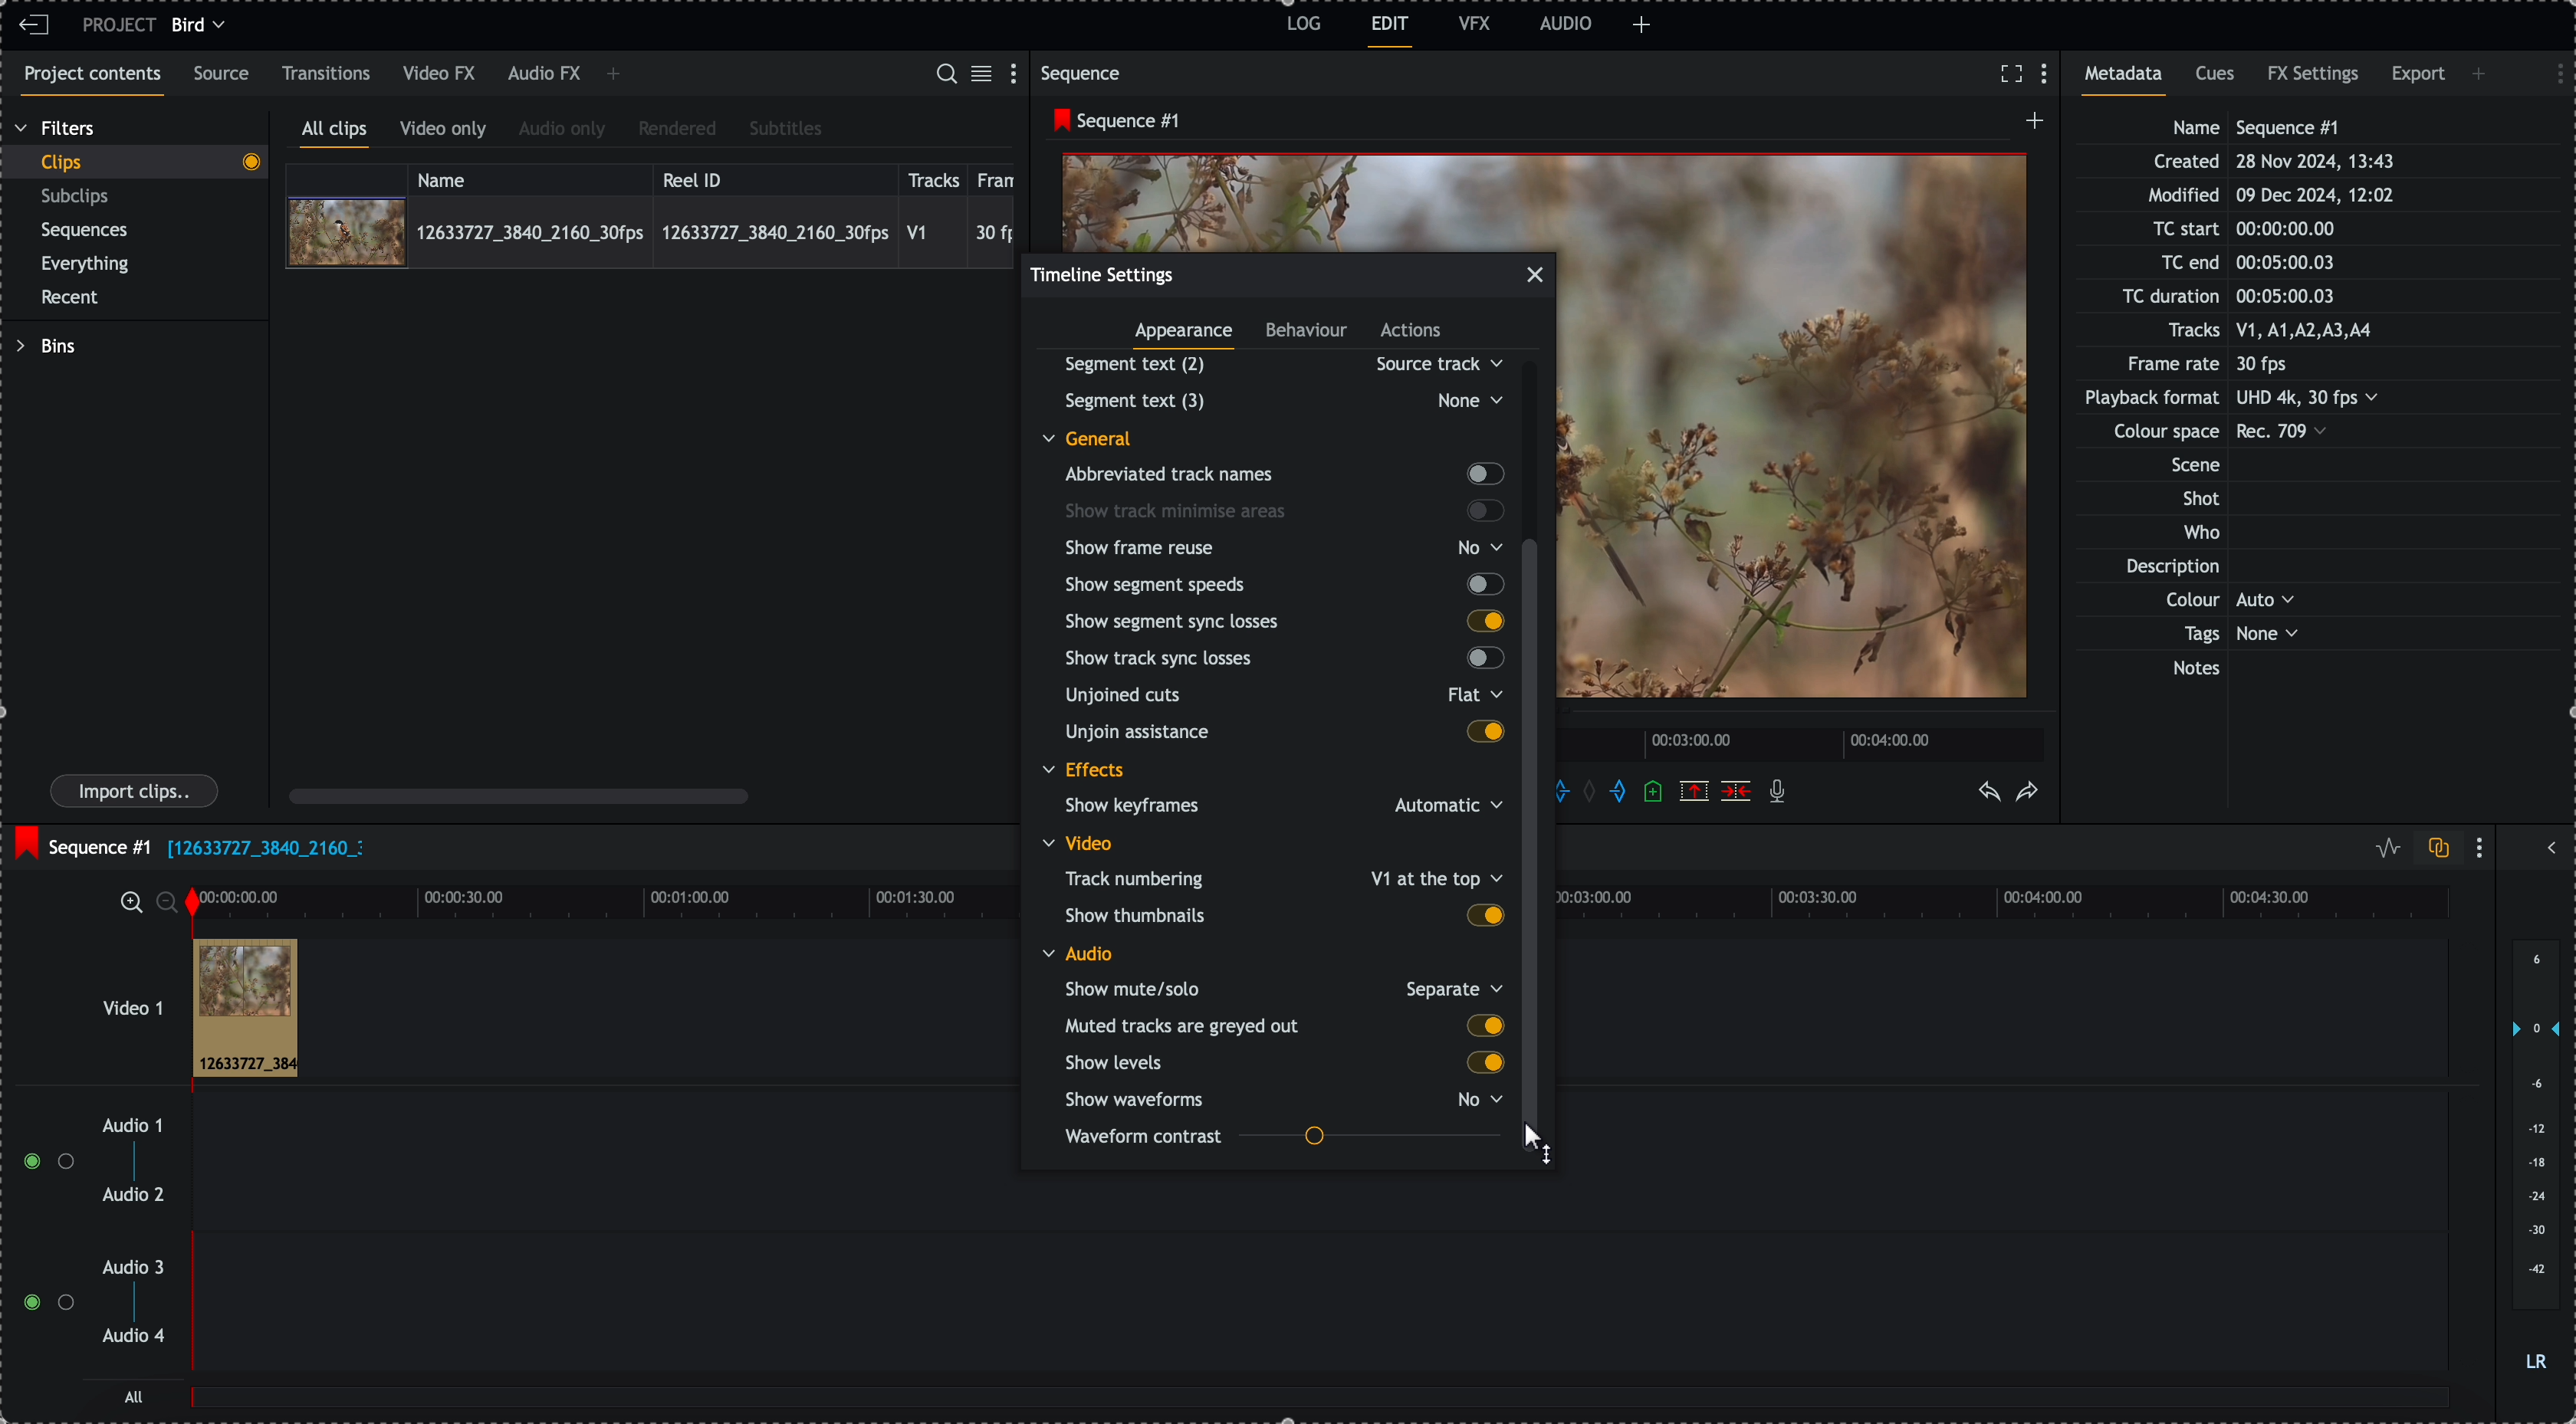 This screenshot has width=2576, height=1424. I want to click on subclips, so click(79, 197).